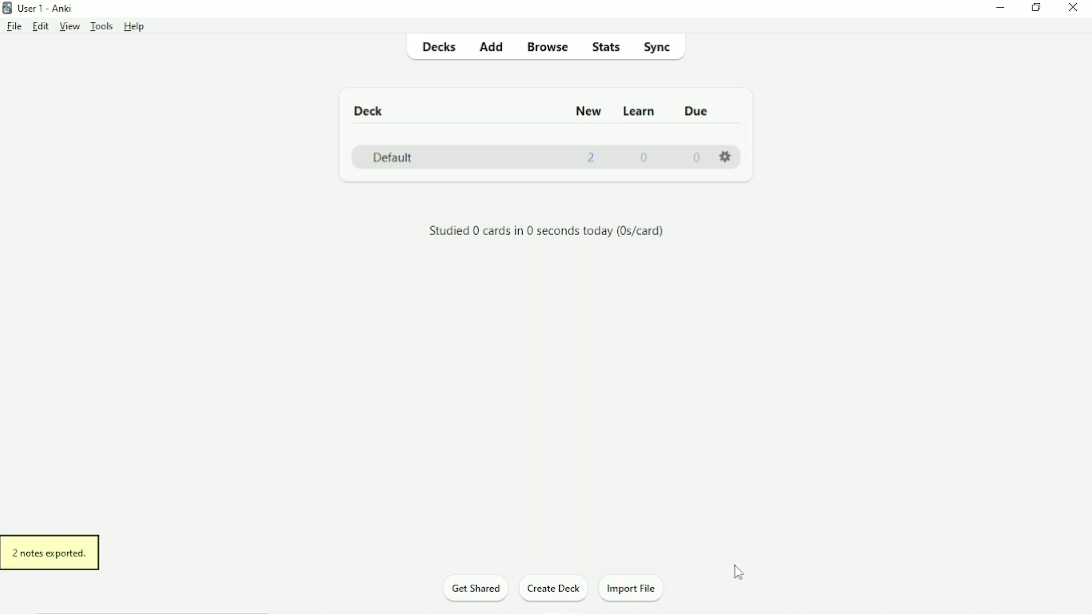  I want to click on Decks, so click(435, 46).